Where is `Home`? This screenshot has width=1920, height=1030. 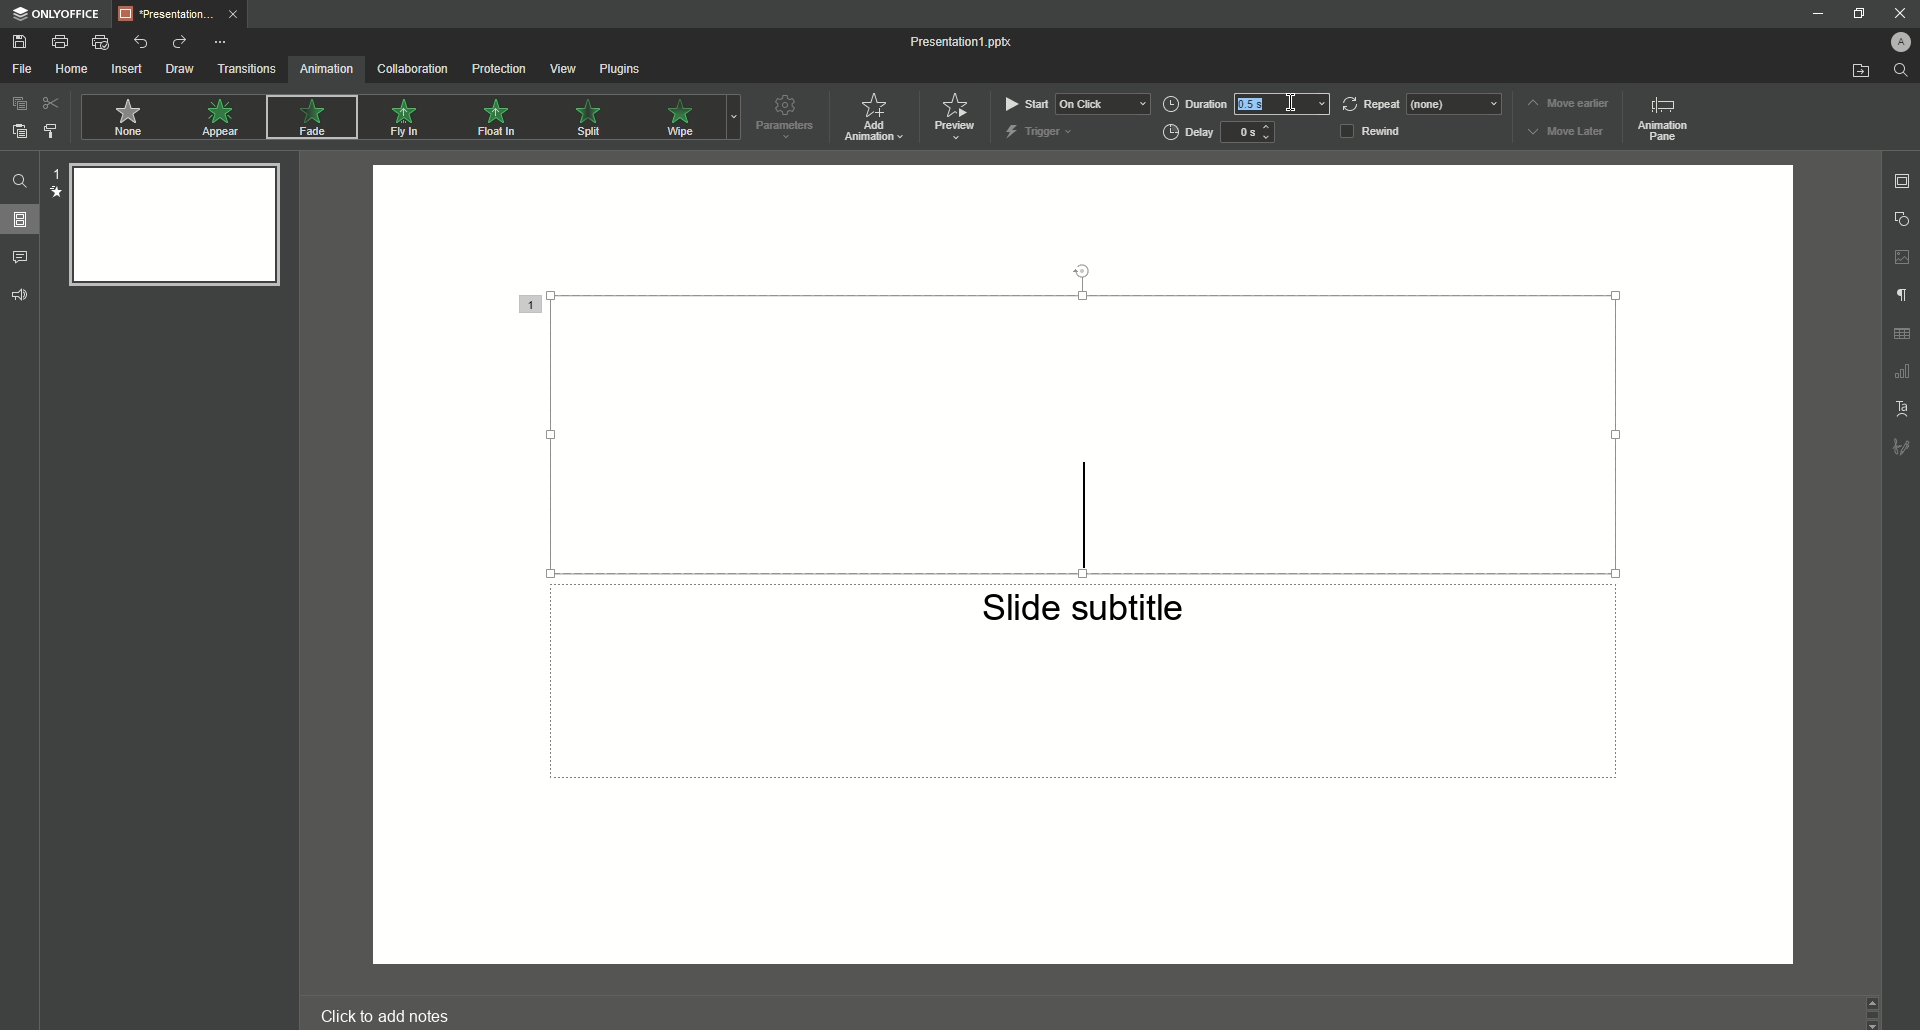 Home is located at coordinates (72, 70).